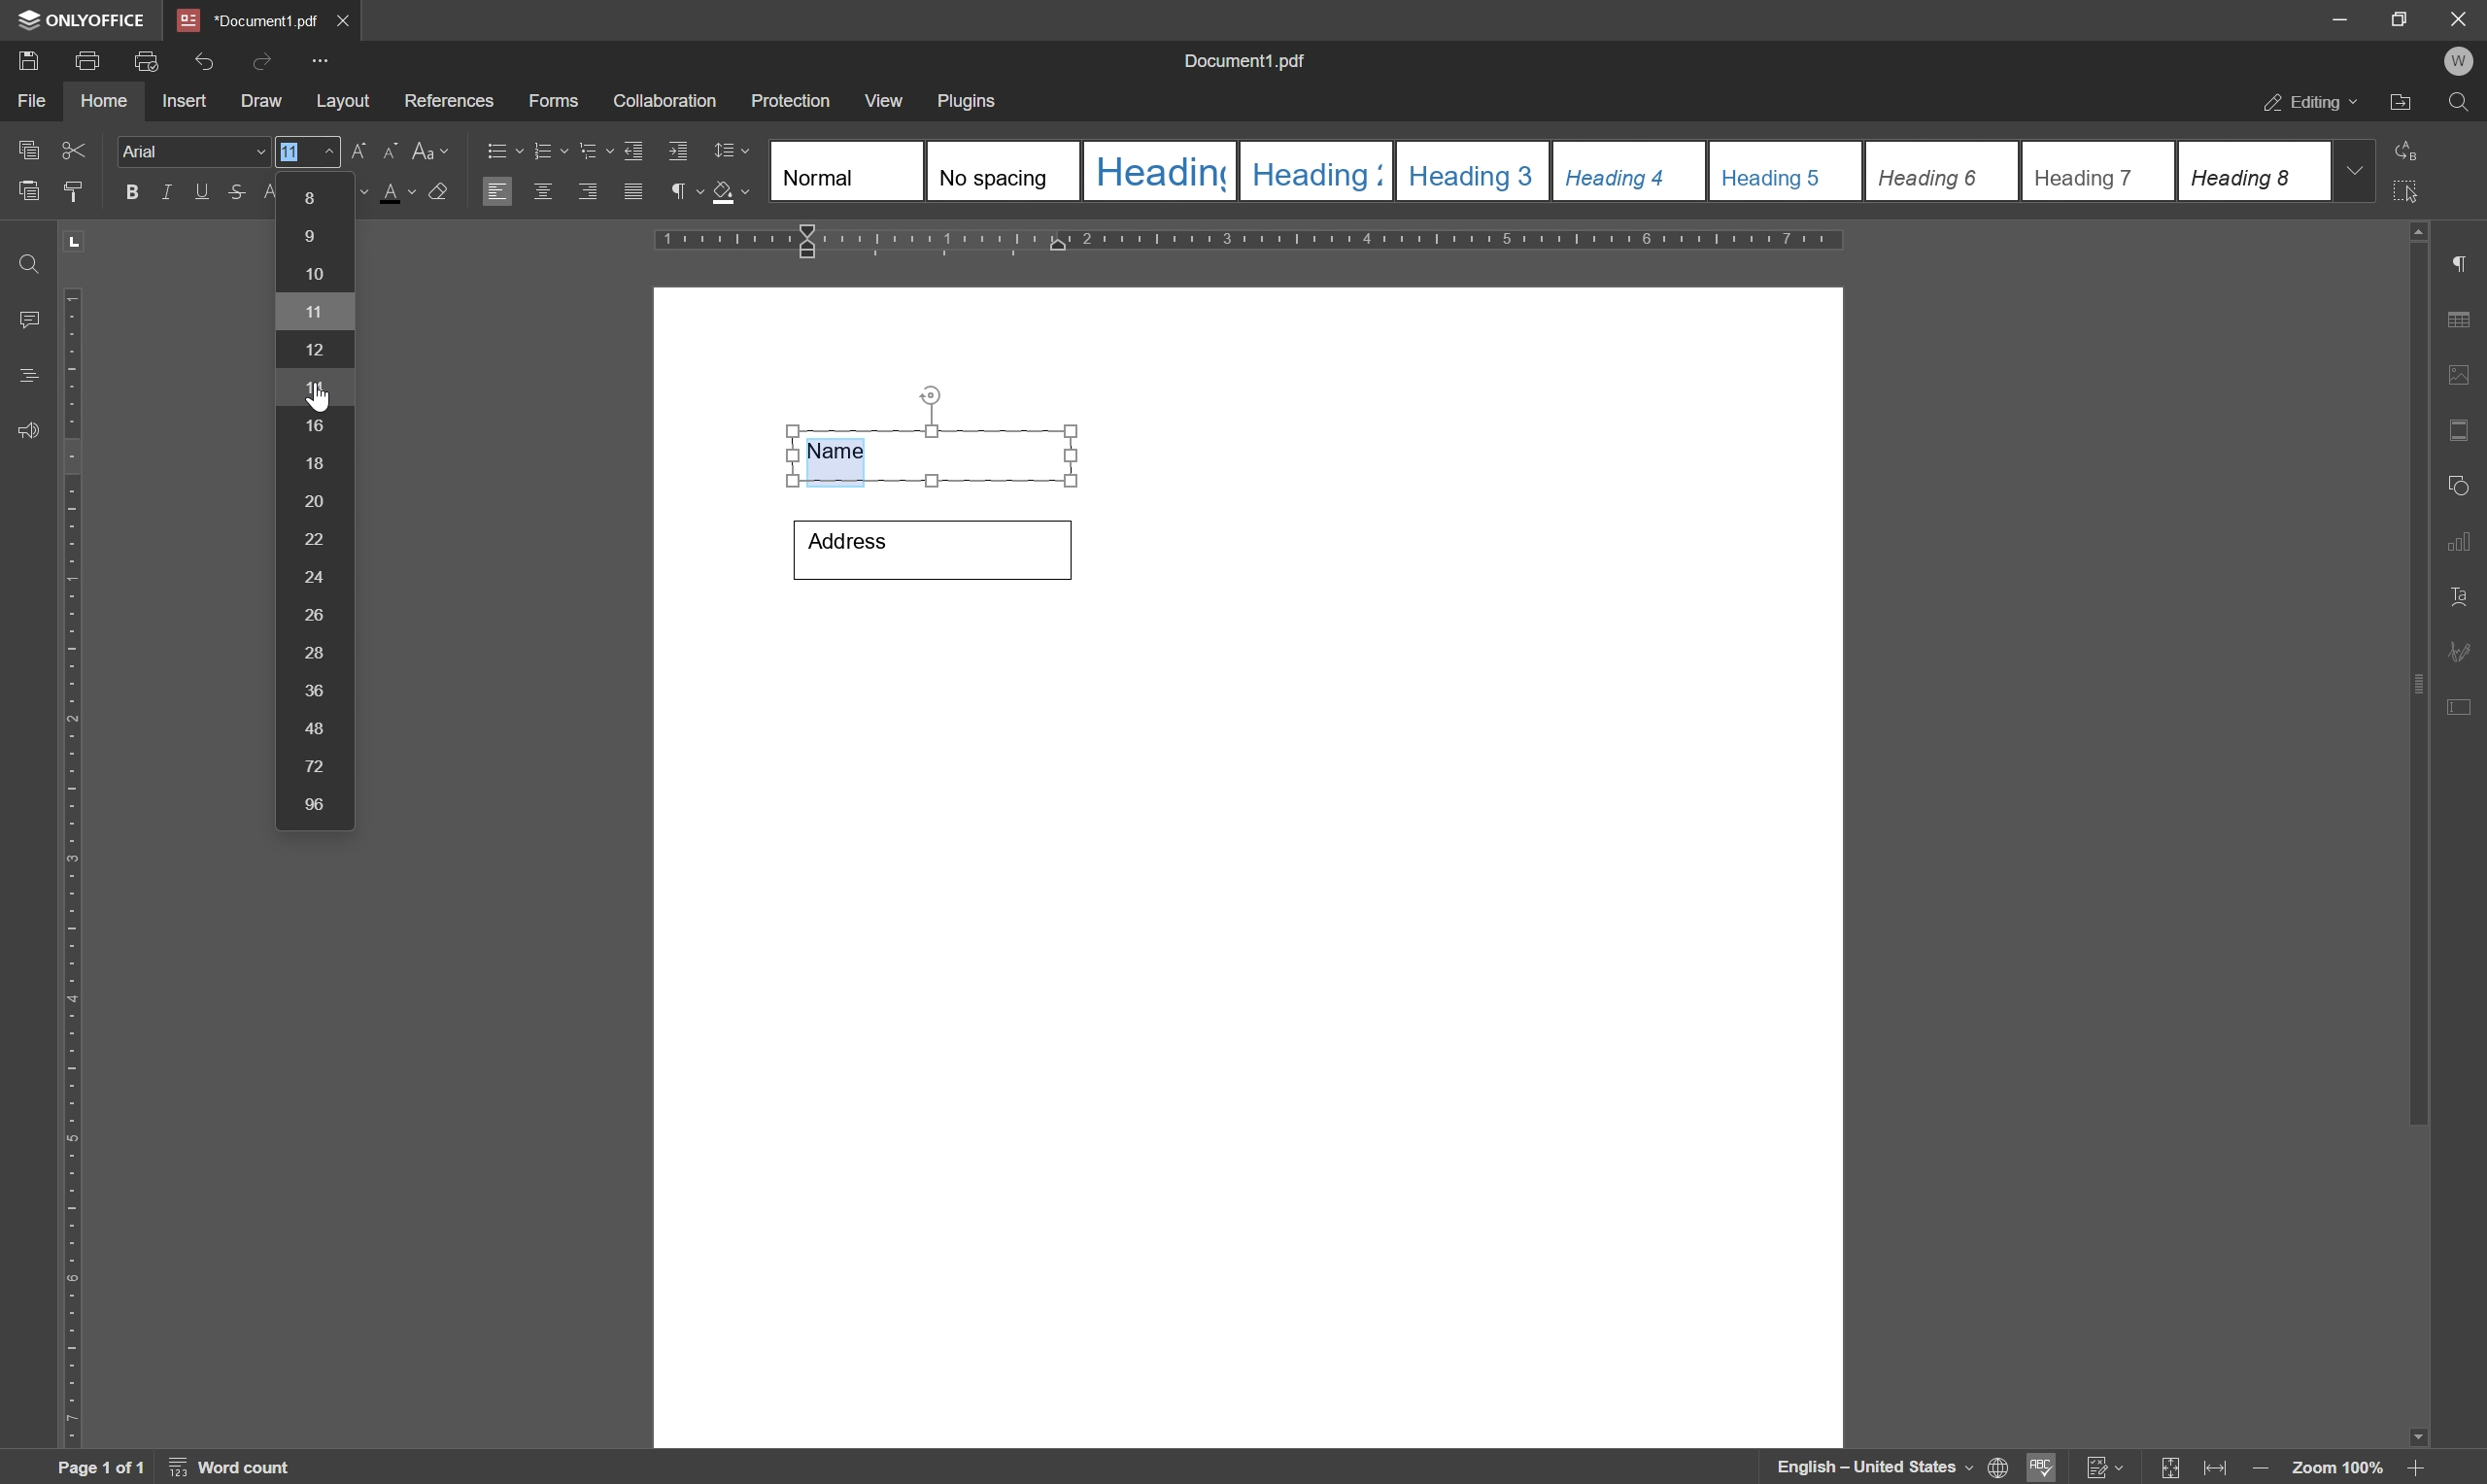  Describe the element at coordinates (555, 102) in the screenshot. I see `forms` at that location.